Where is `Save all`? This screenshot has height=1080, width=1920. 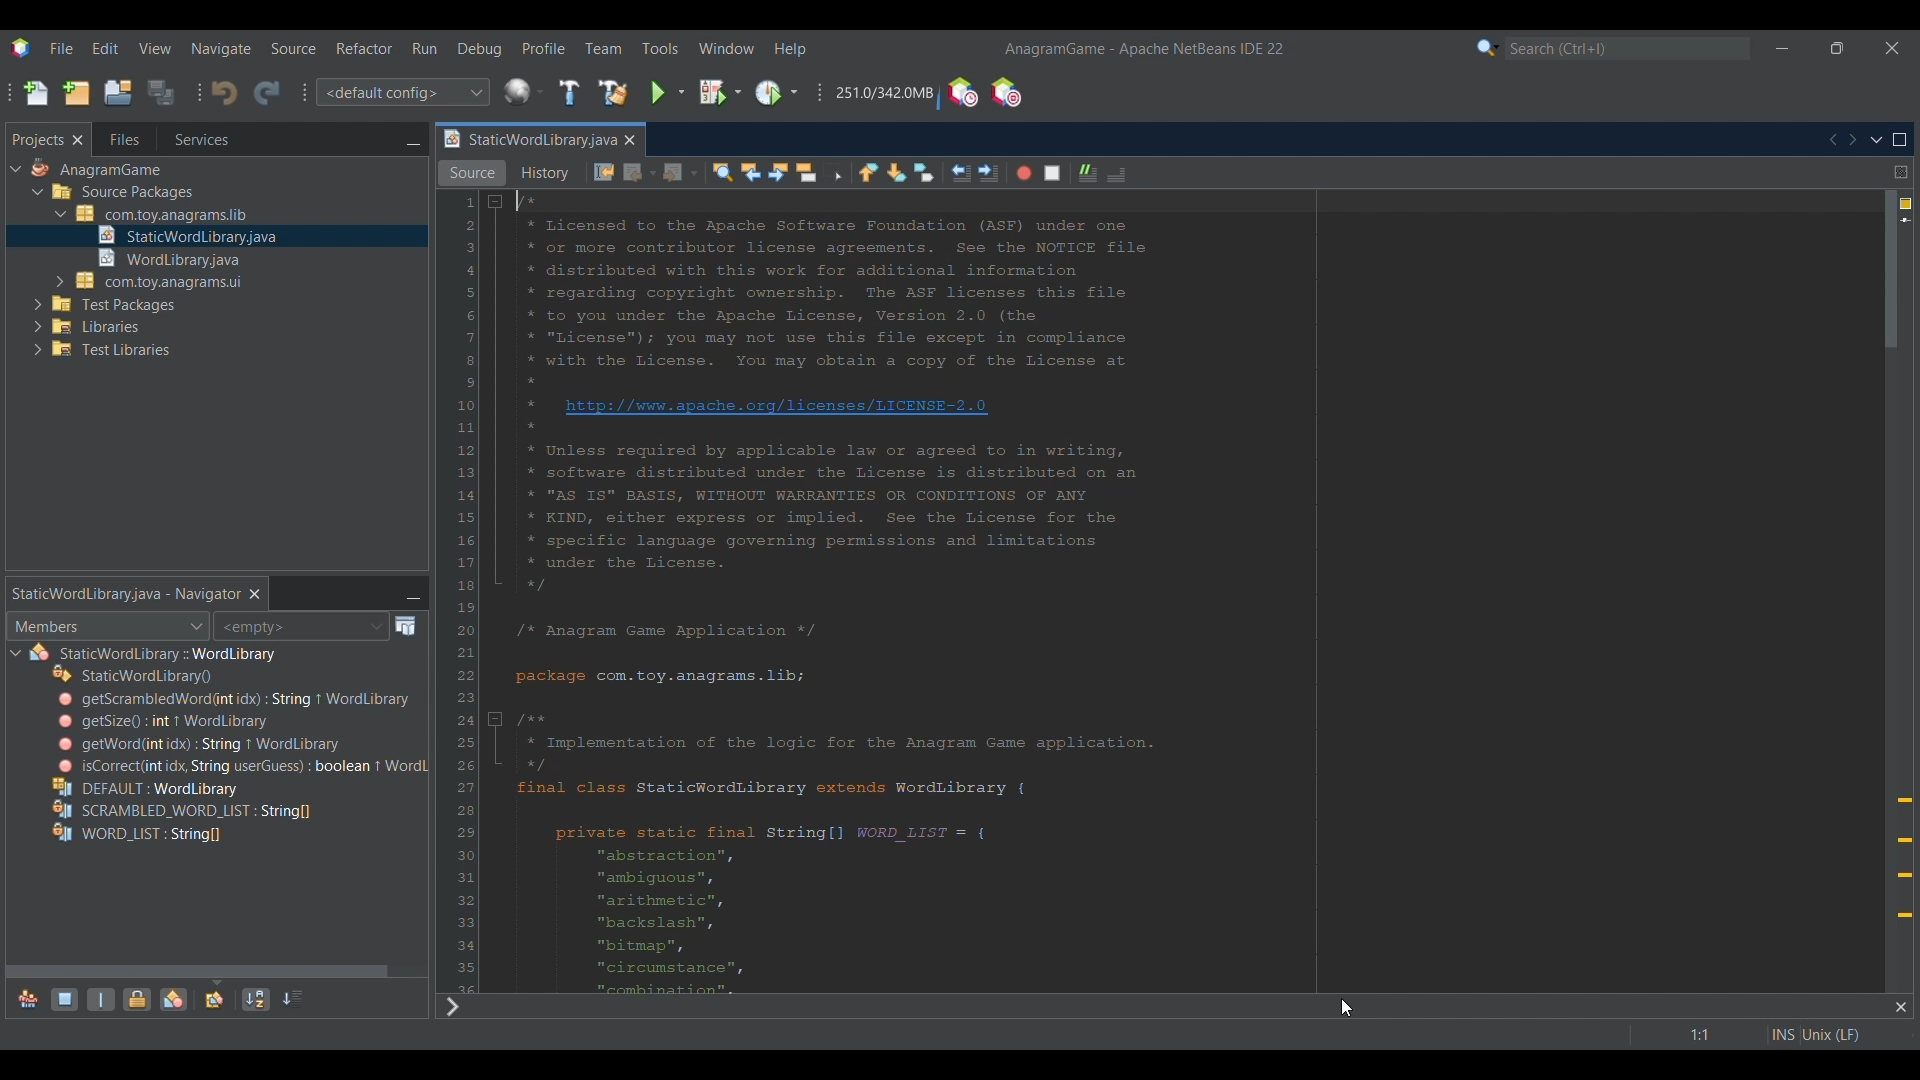
Save all is located at coordinates (163, 93).